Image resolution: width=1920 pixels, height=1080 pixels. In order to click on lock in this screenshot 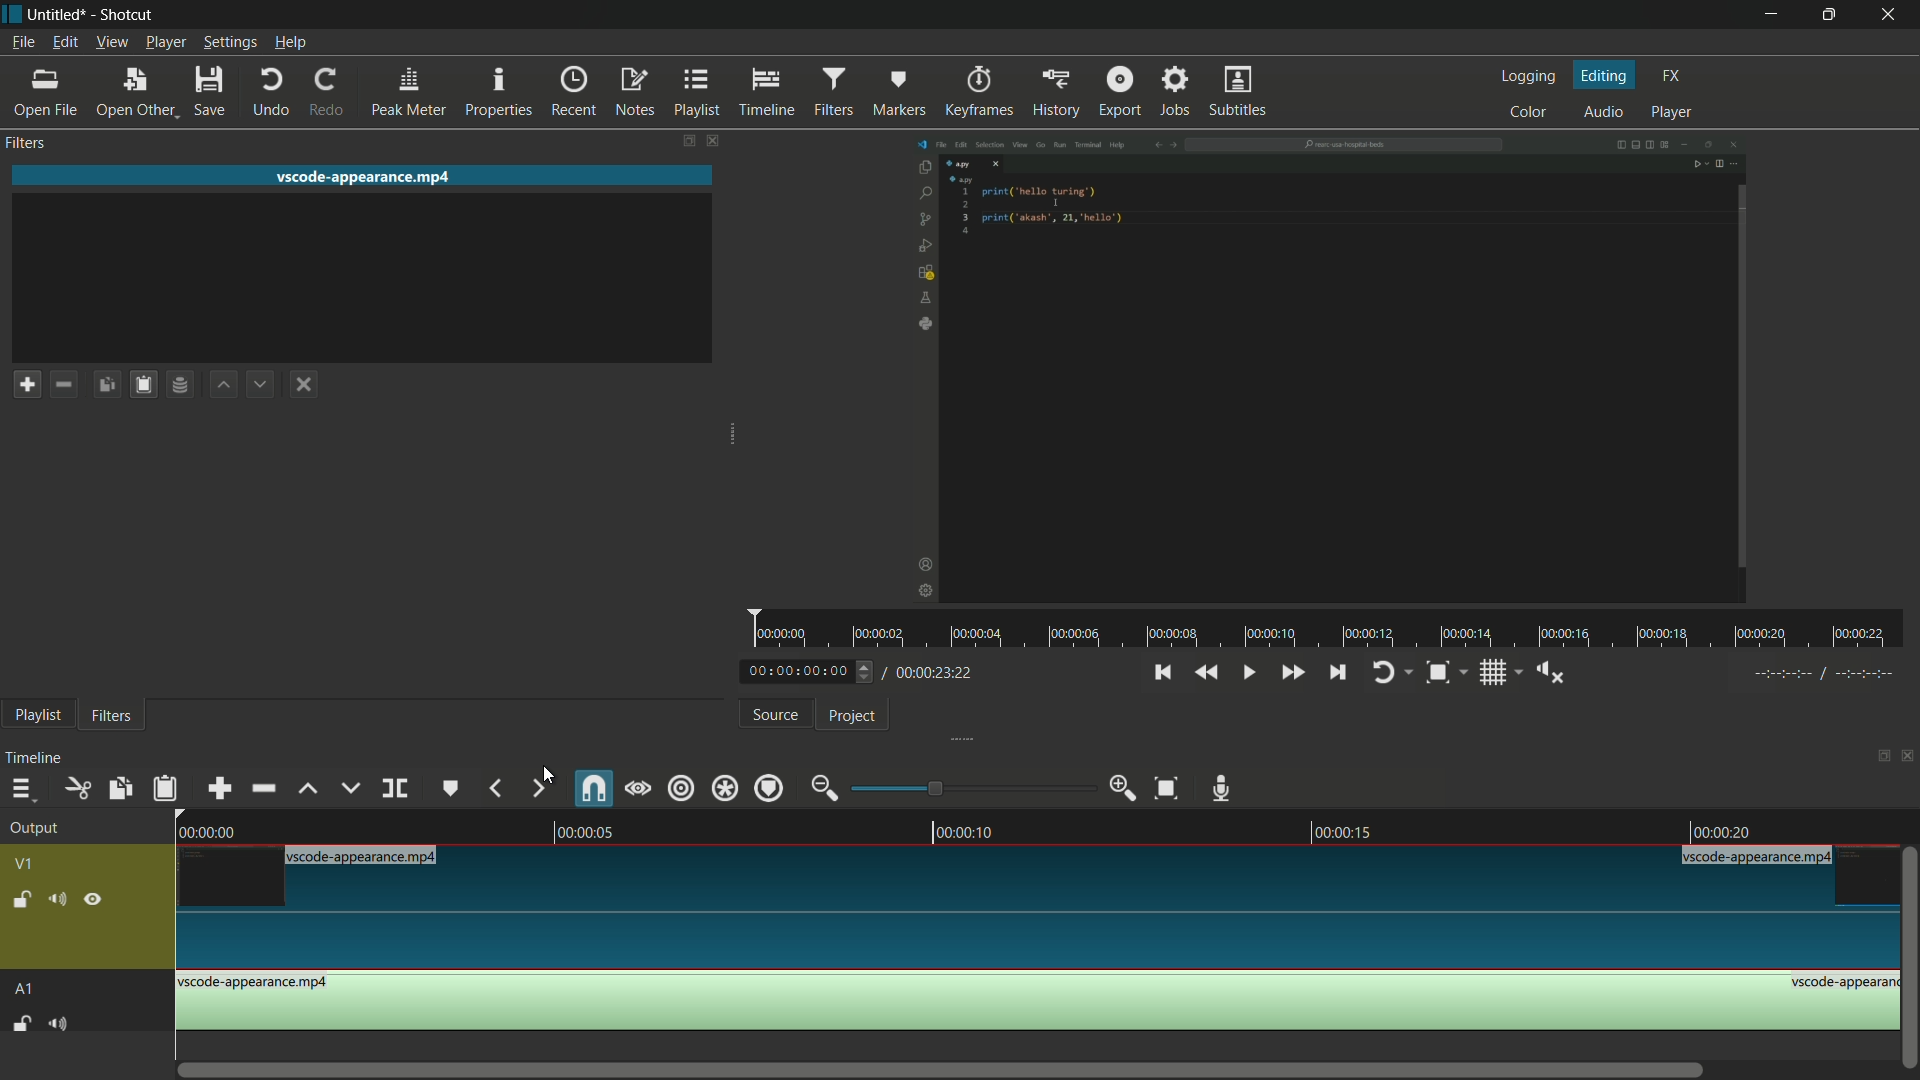, I will do `click(23, 1025)`.